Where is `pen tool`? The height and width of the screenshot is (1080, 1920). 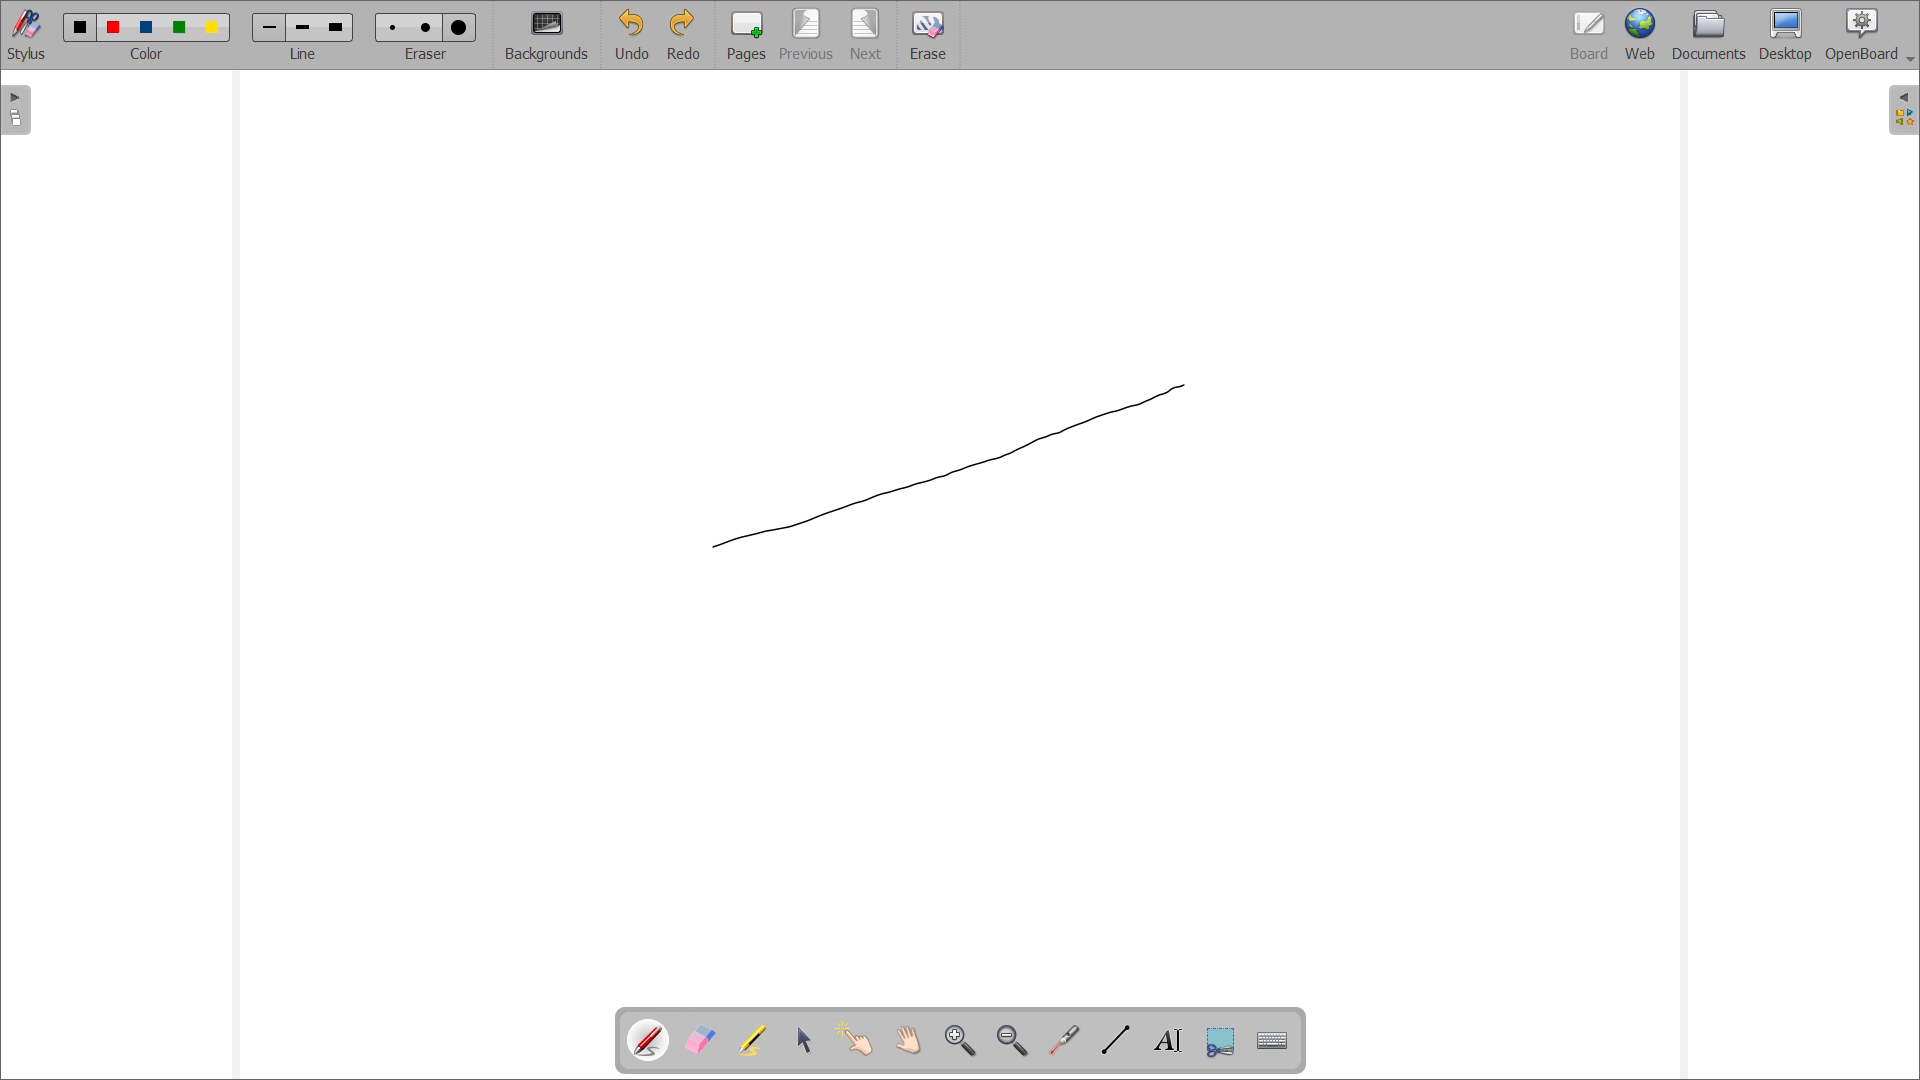 pen tool is located at coordinates (651, 1040).